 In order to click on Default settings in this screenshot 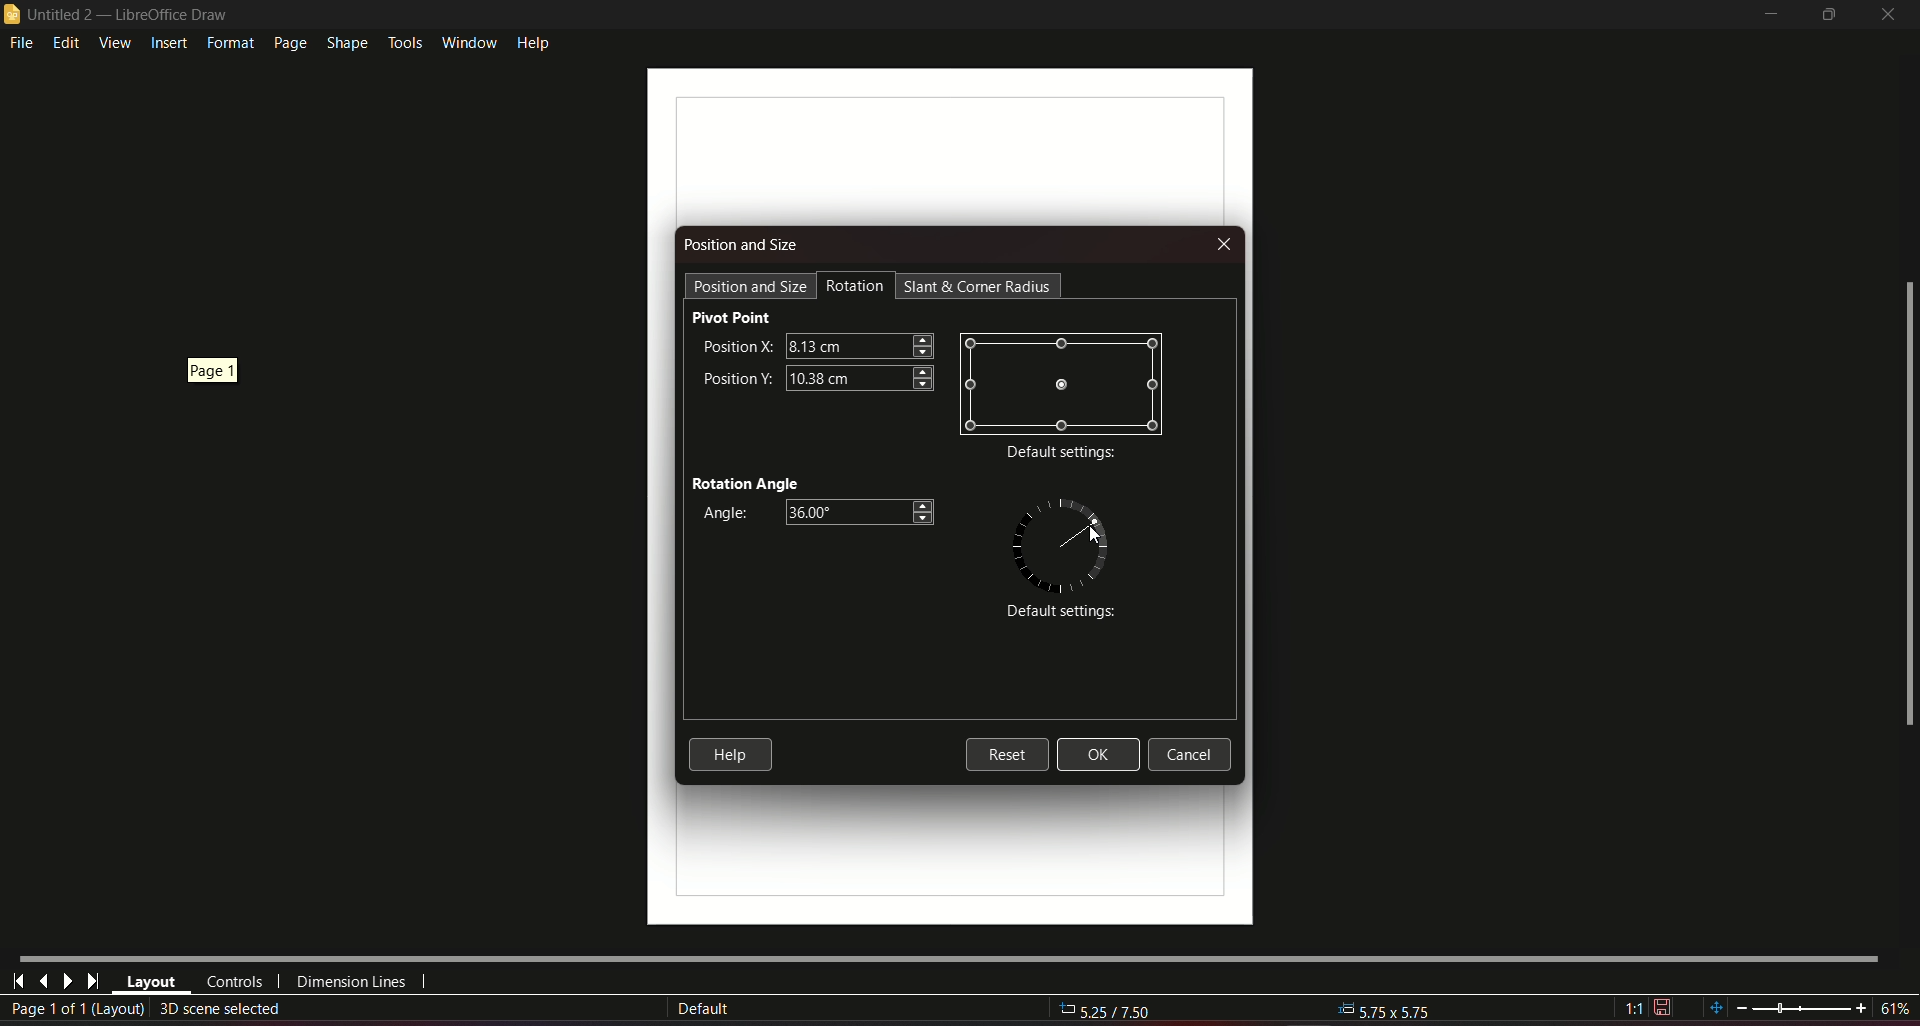, I will do `click(1061, 454)`.